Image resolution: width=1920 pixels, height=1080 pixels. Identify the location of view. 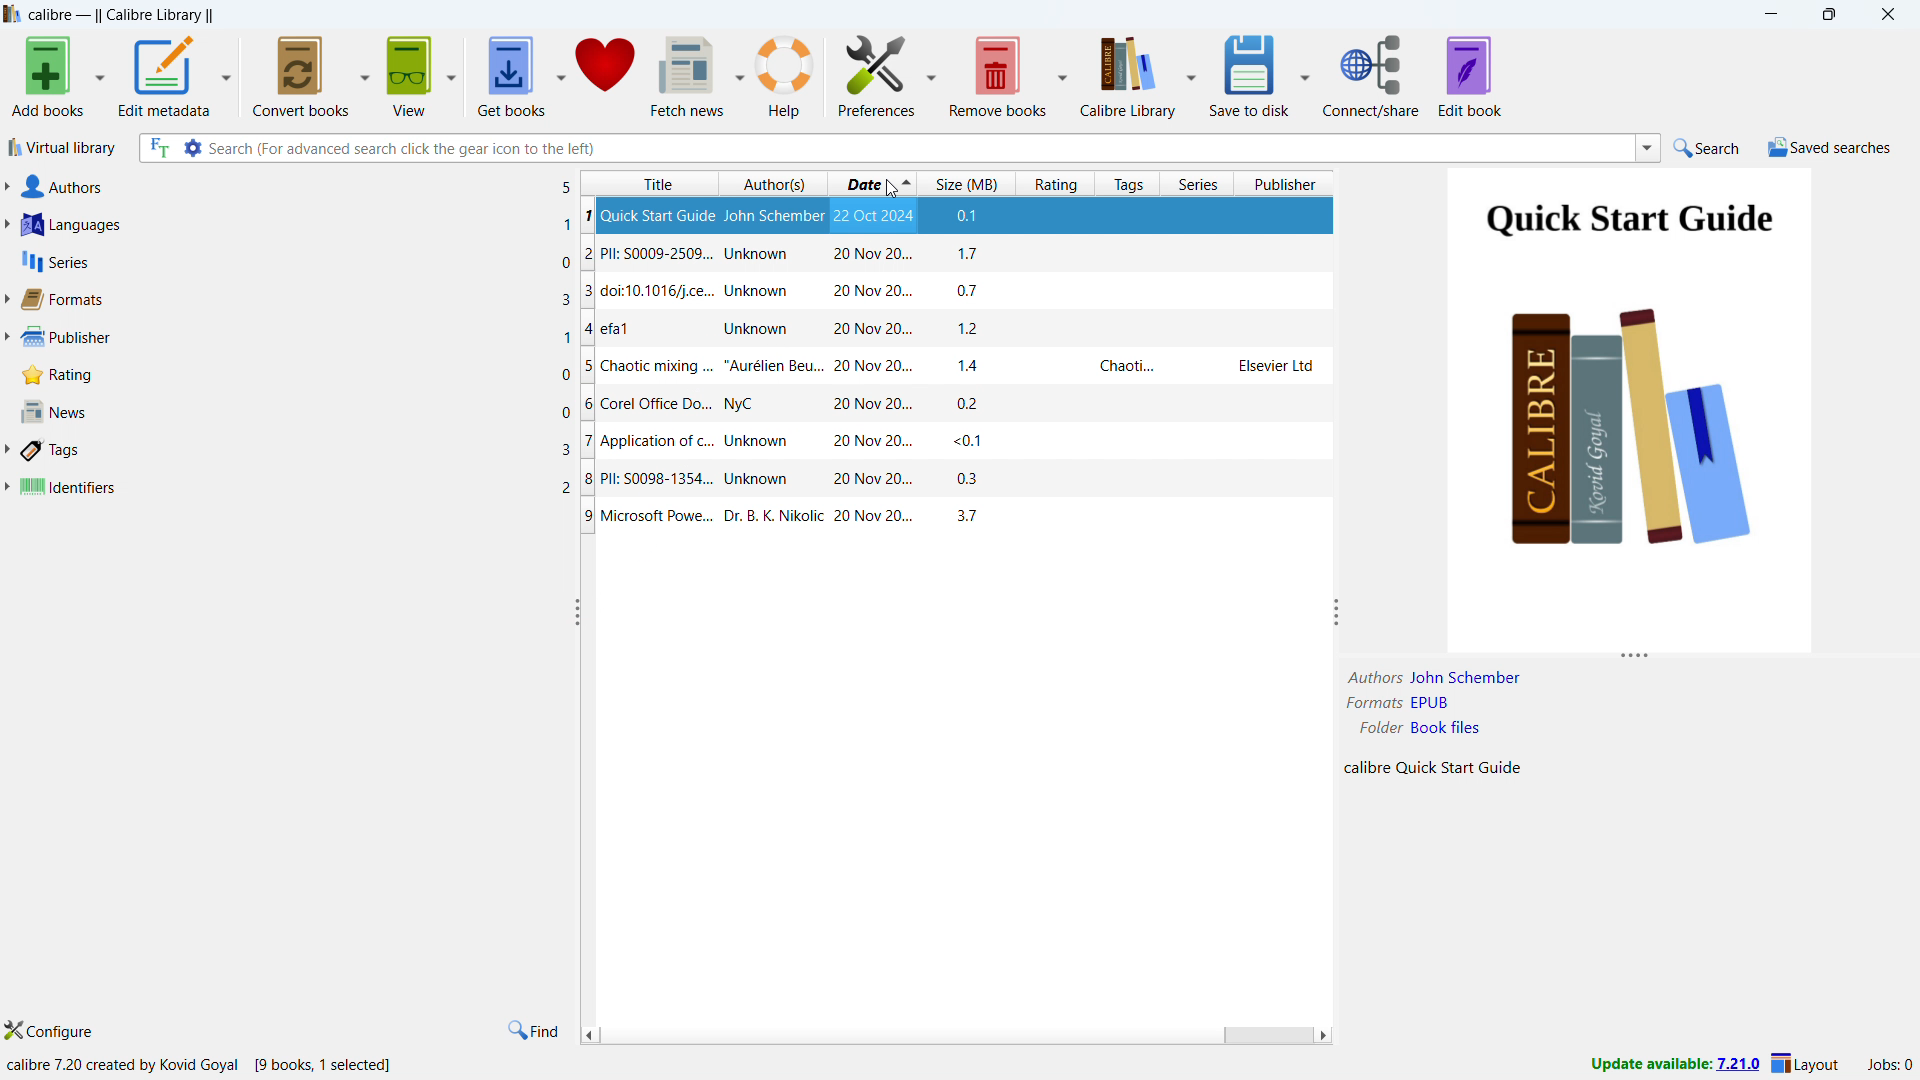
(411, 73).